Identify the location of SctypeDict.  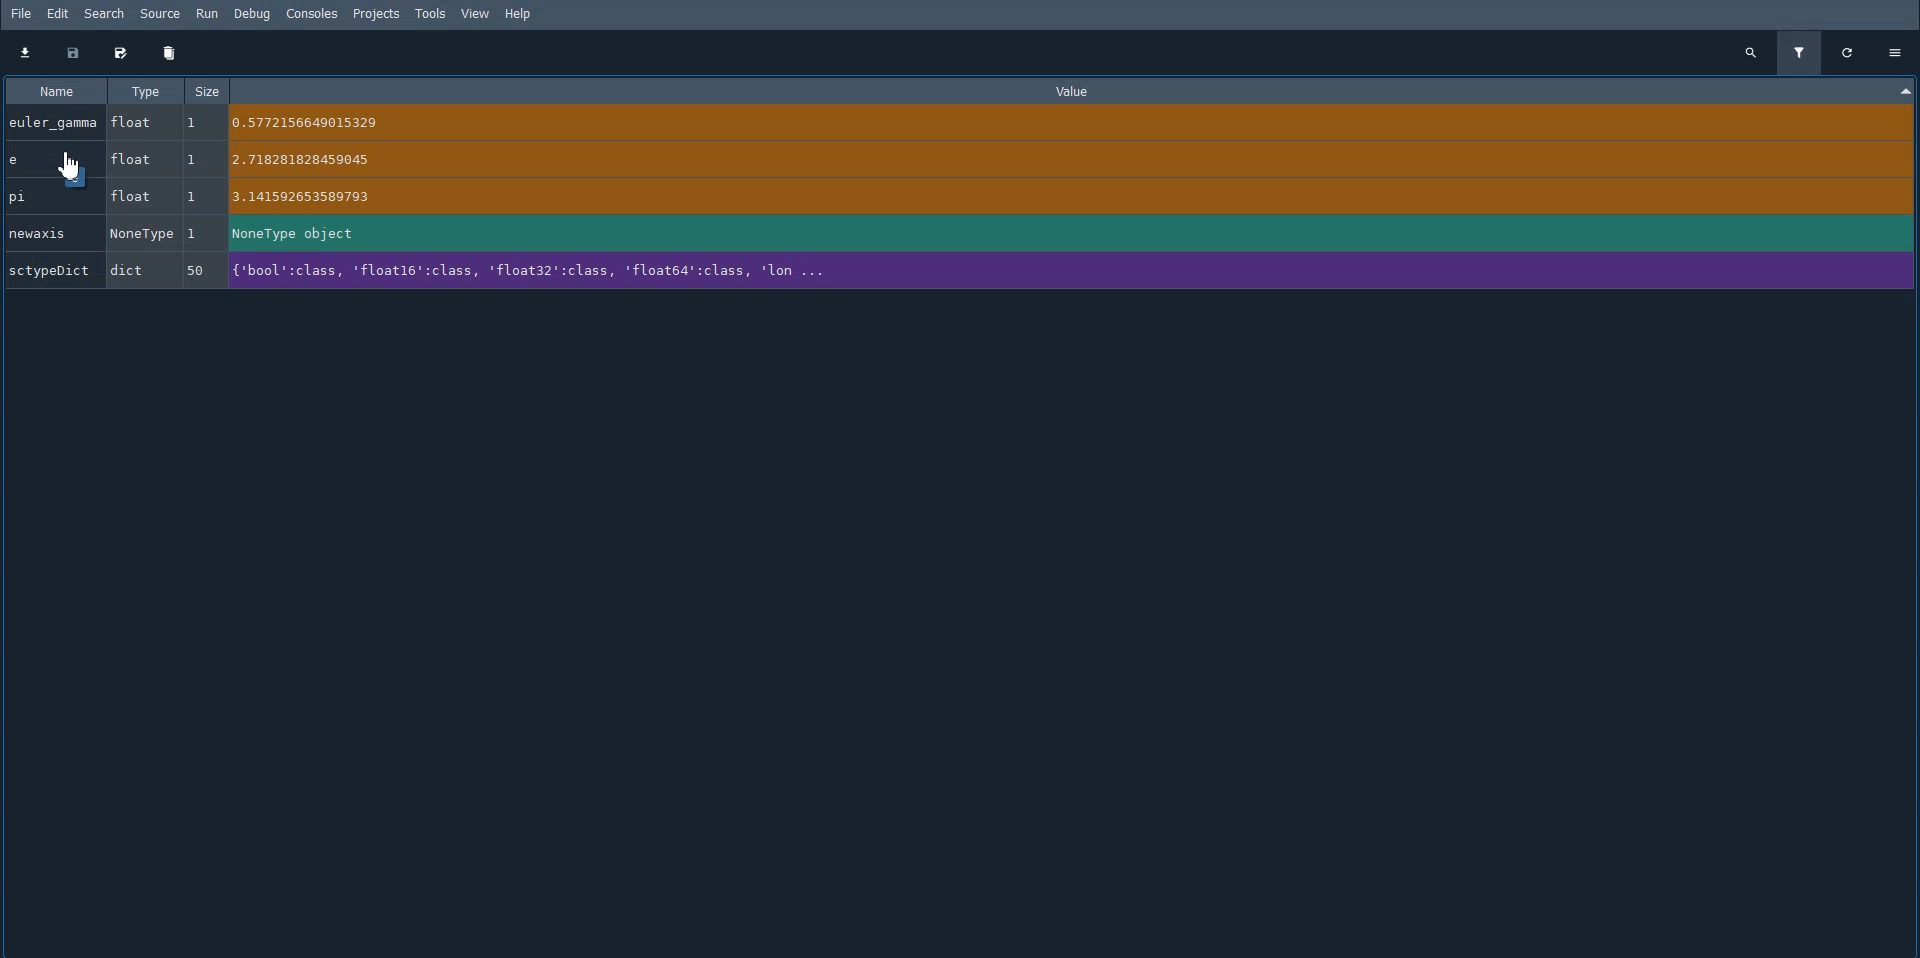
(960, 272).